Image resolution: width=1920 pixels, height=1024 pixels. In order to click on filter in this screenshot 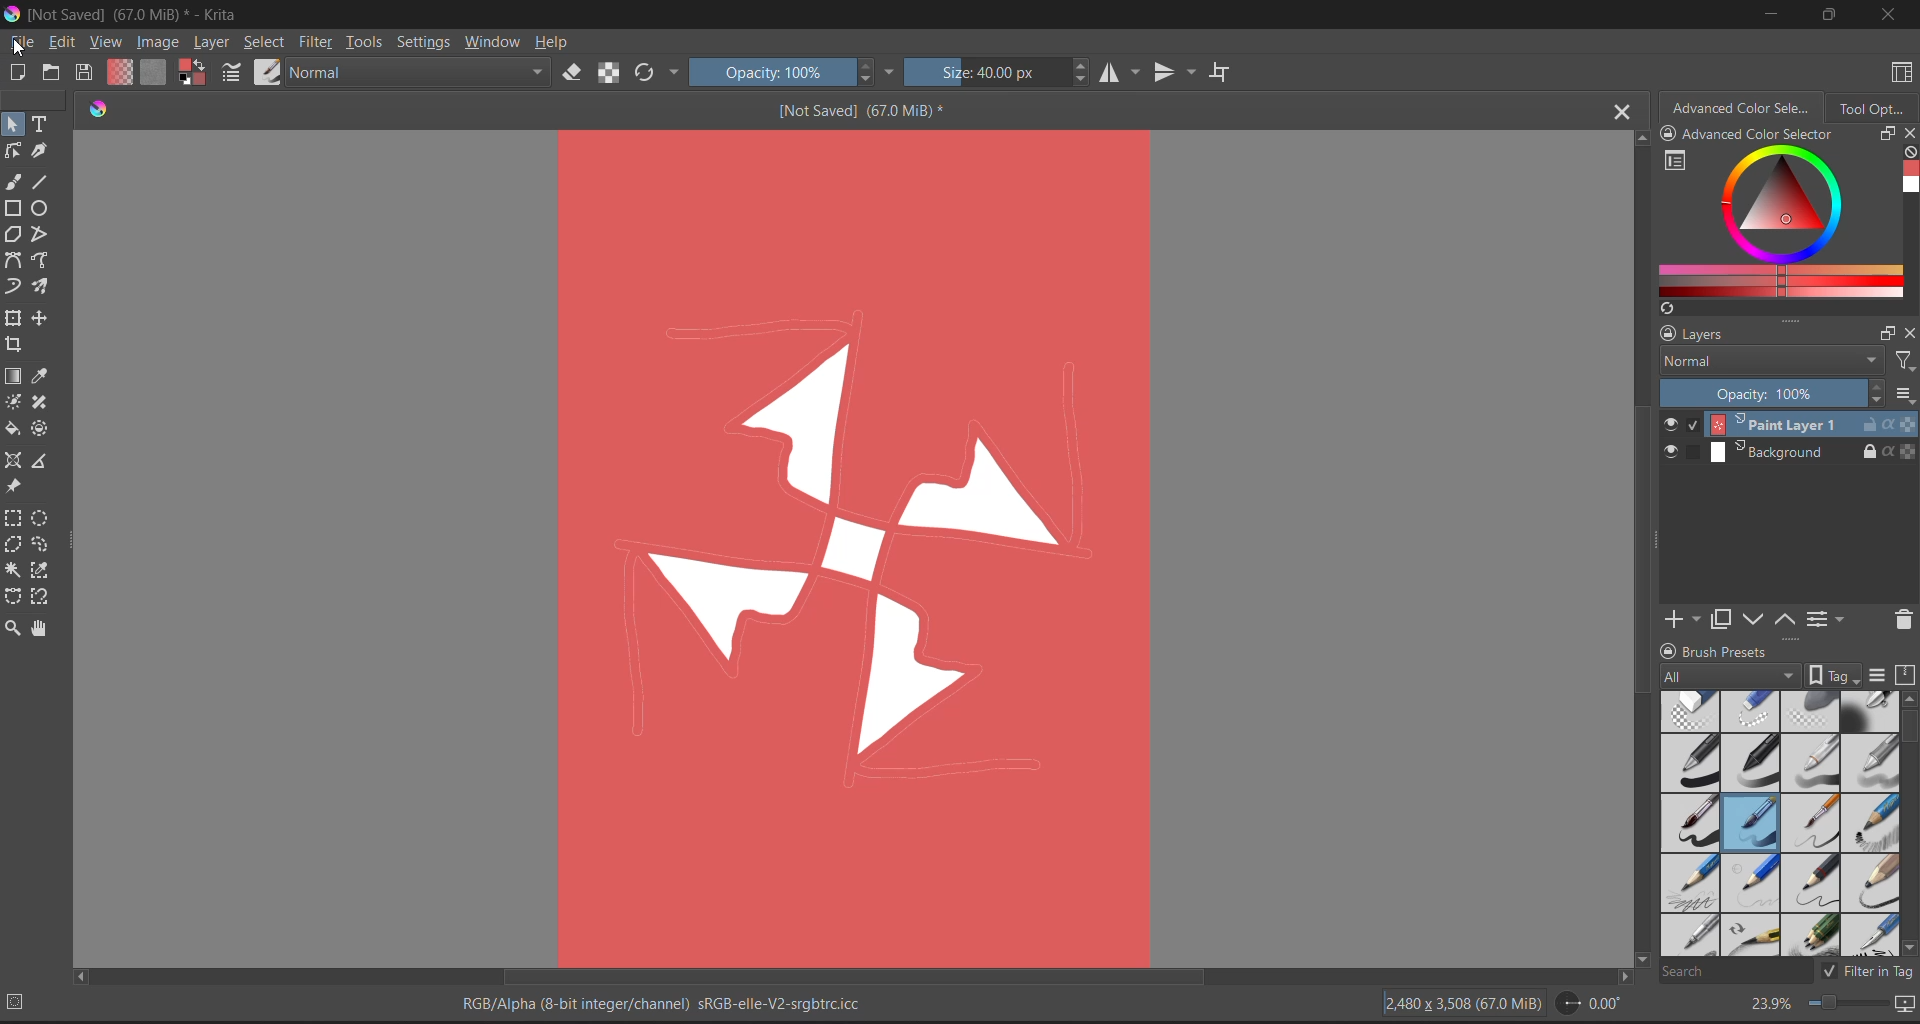, I will do `click(319, 42)`.